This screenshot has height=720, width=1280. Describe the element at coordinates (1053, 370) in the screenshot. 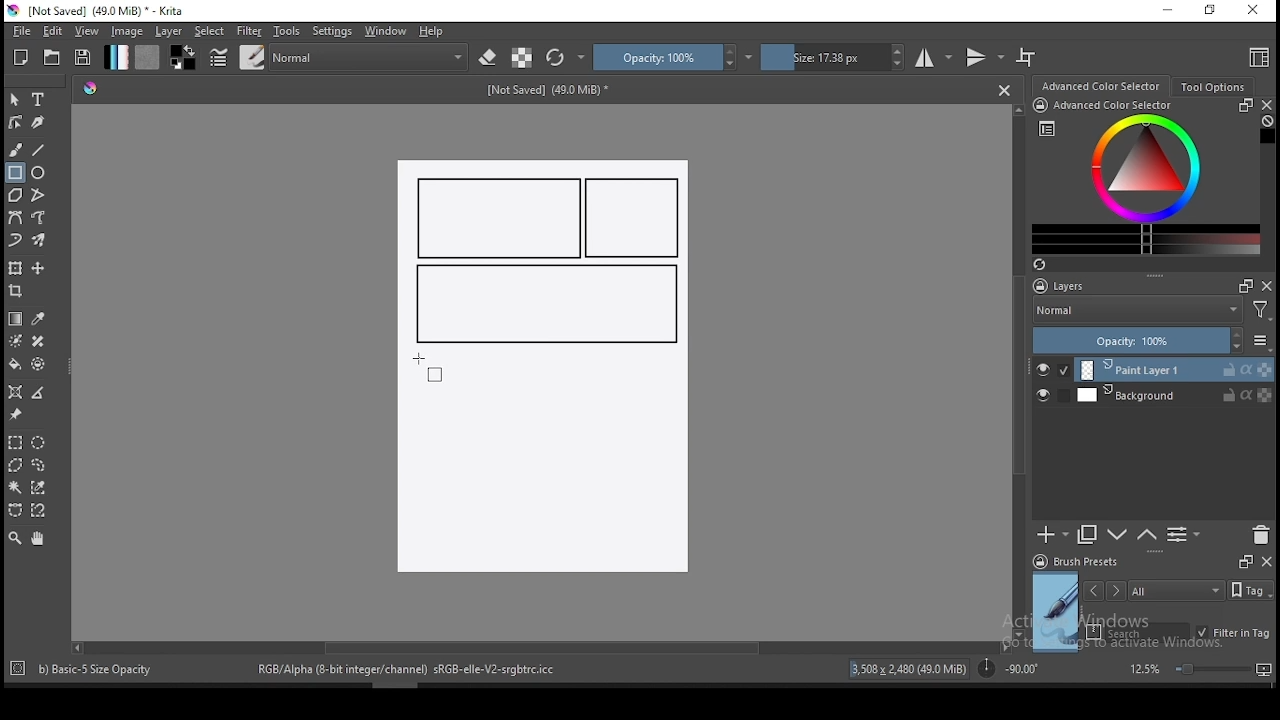

I see `layer visibility on/off` at that location.